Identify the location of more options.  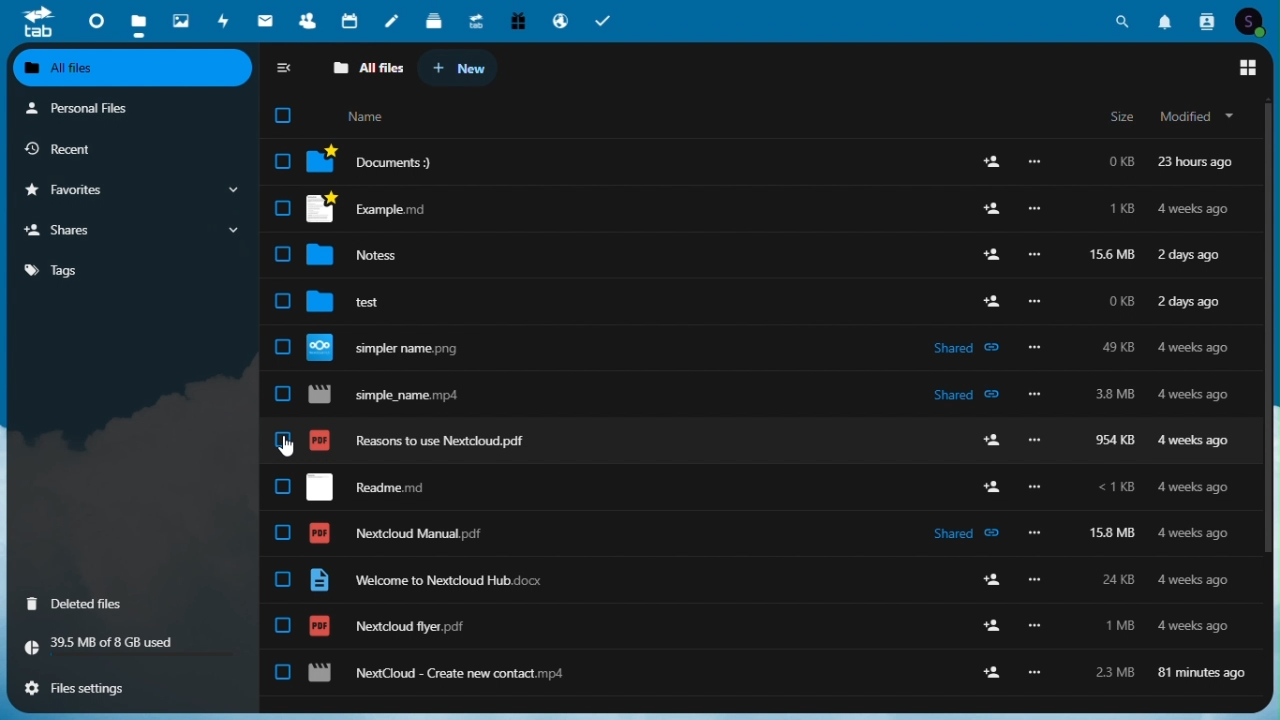
(1037, 531).